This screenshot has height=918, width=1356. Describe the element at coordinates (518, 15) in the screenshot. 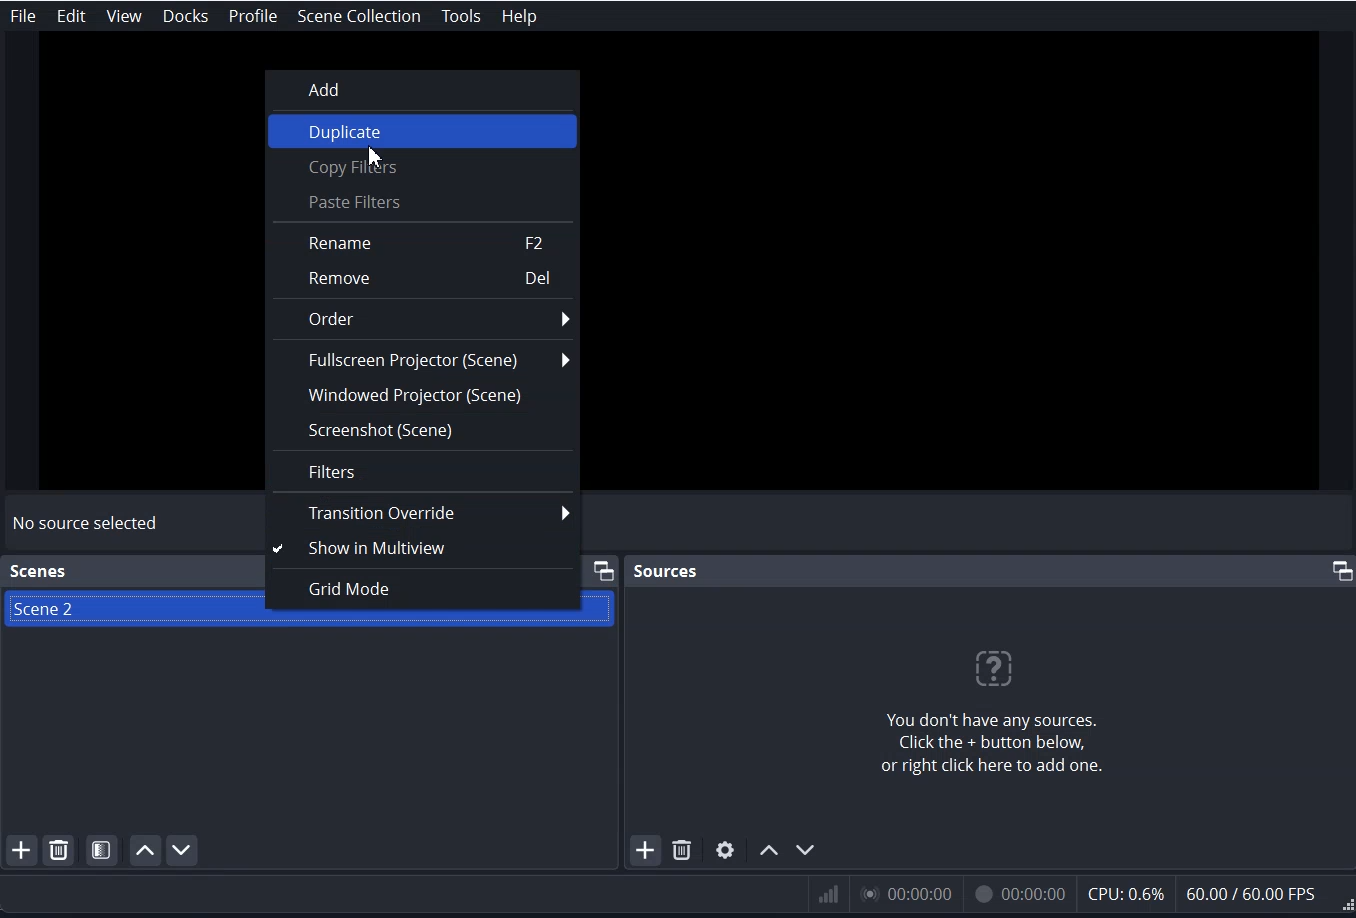

I see `Help` at that location.